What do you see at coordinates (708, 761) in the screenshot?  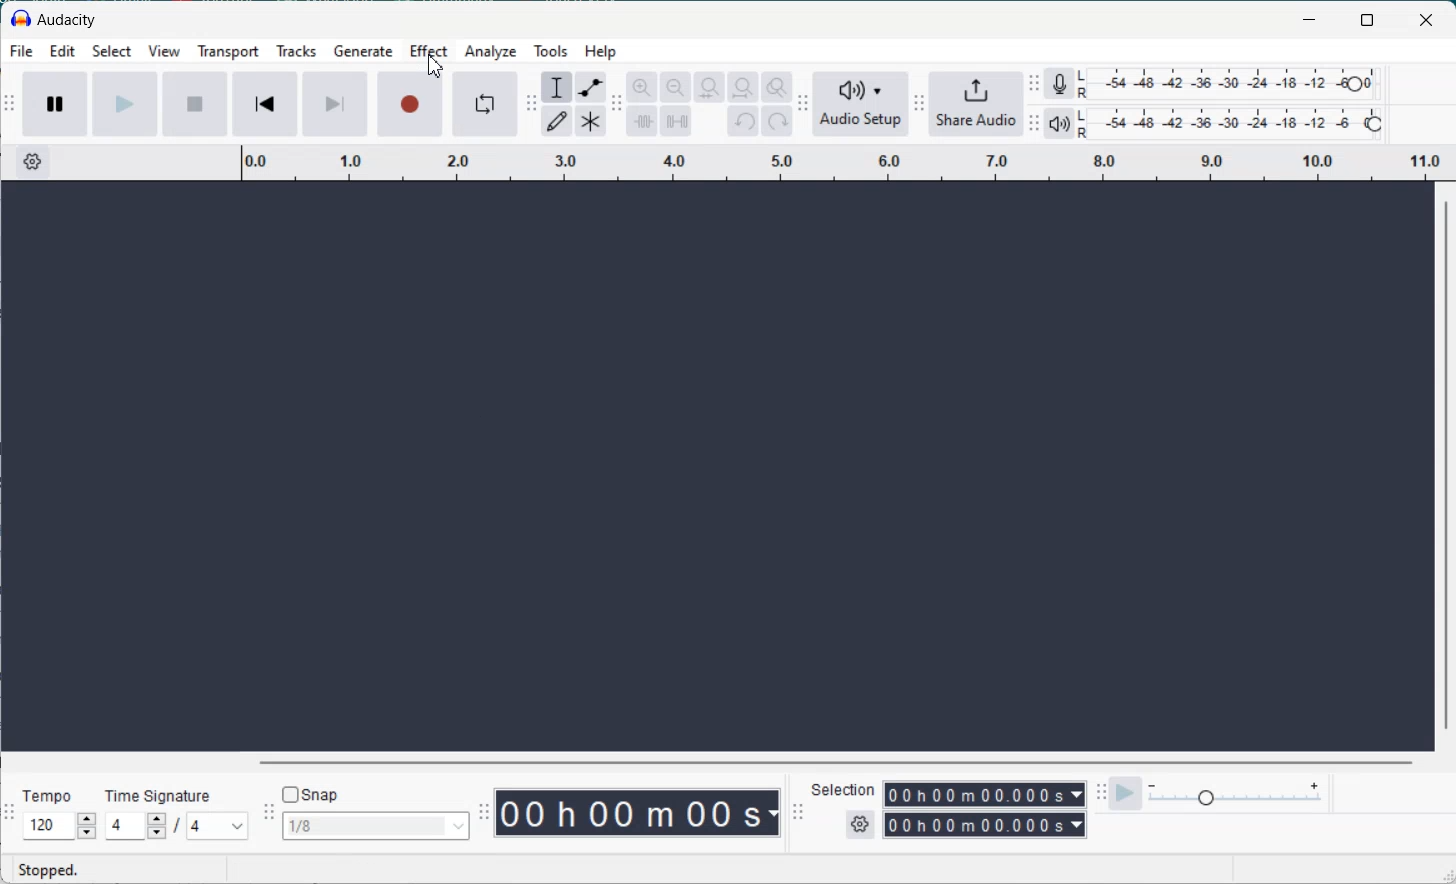 I see `Horizontal Scroll bar` at bounding box center [708, 761].